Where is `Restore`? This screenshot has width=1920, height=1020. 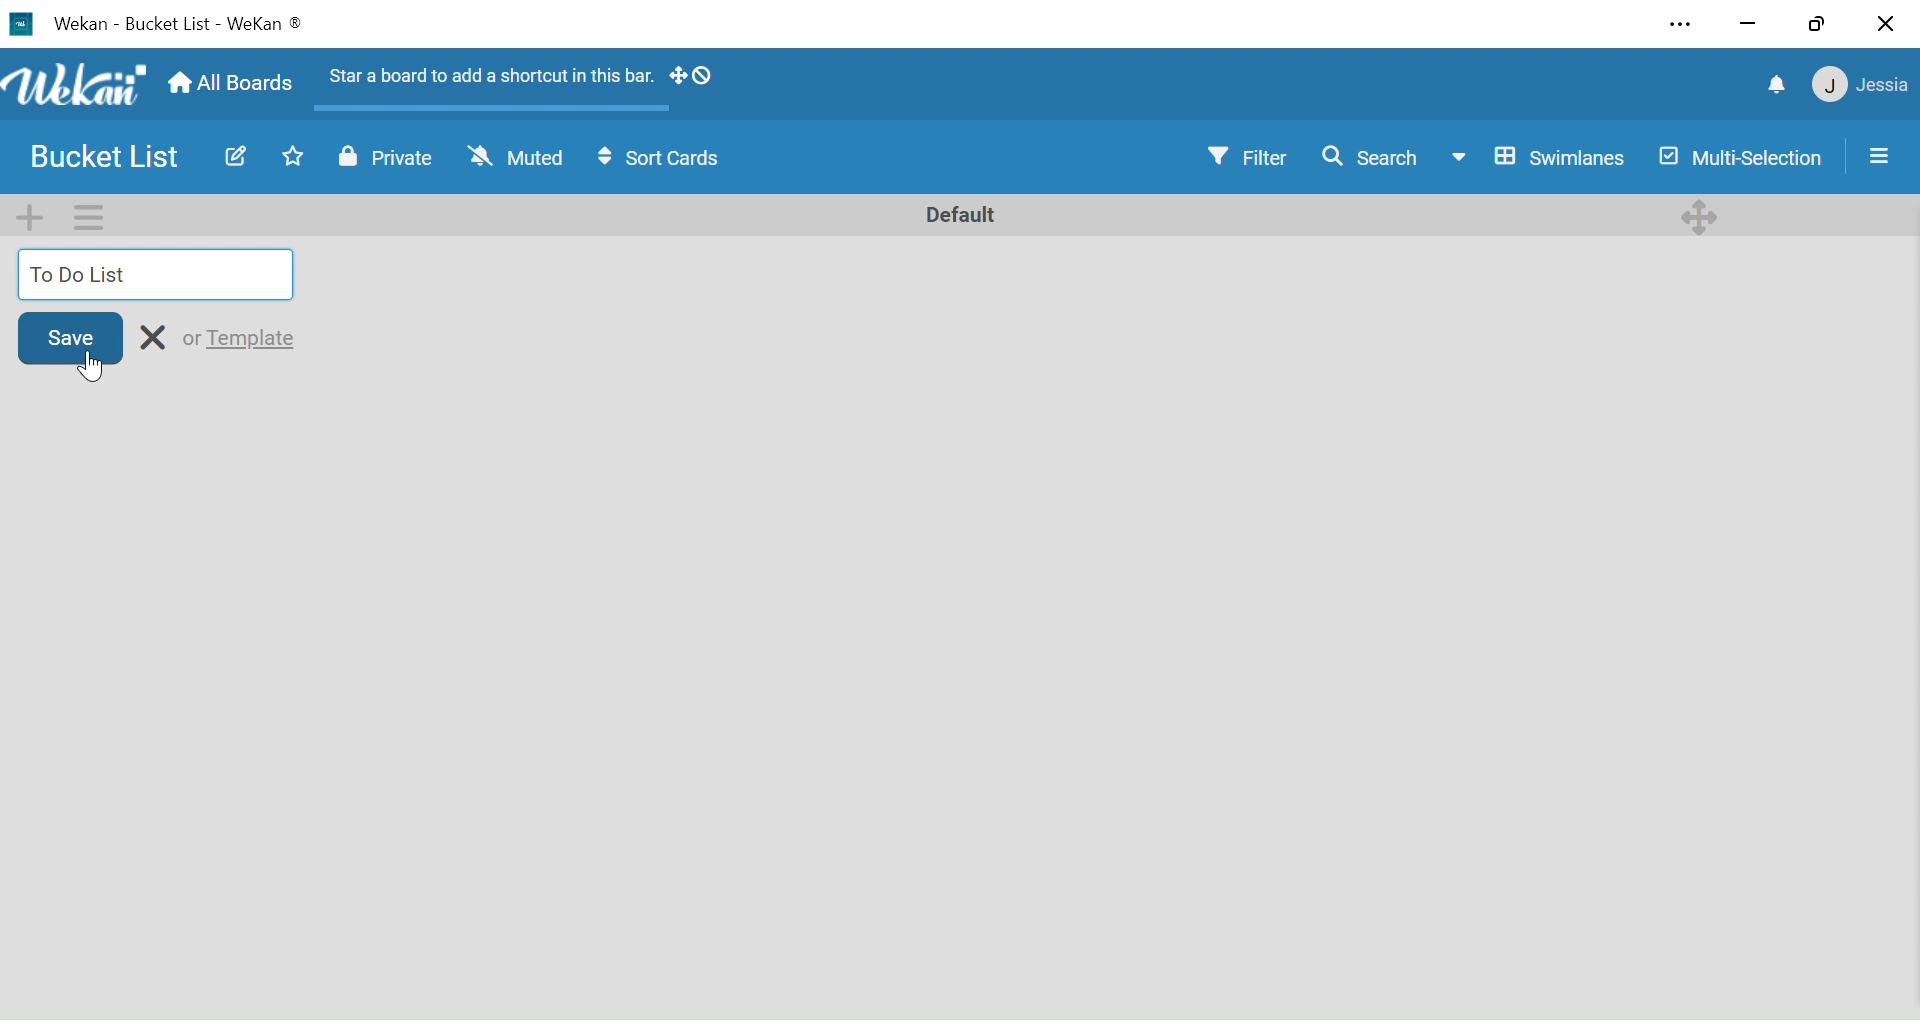 Restore is located at coordinates (1816, 24).